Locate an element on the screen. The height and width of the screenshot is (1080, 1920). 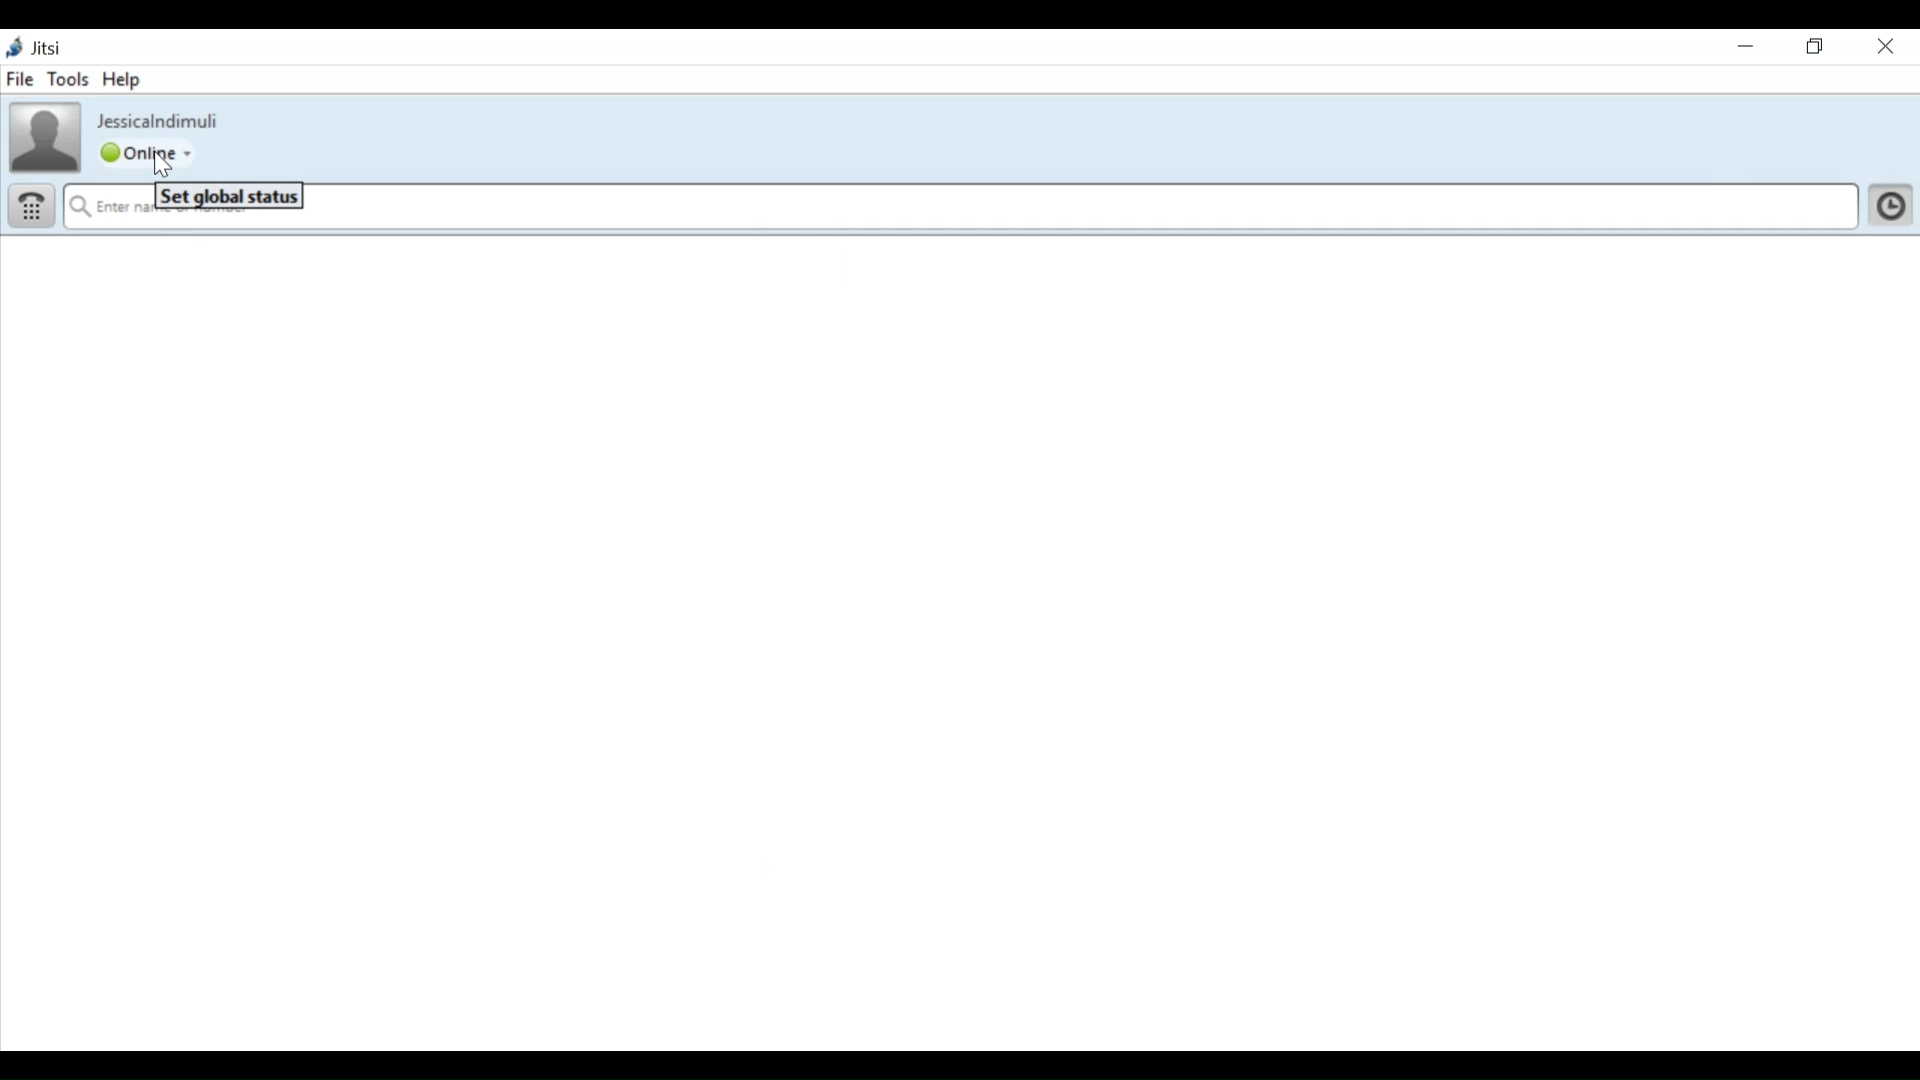
Profile Picture is located at coordinates (43, 136).